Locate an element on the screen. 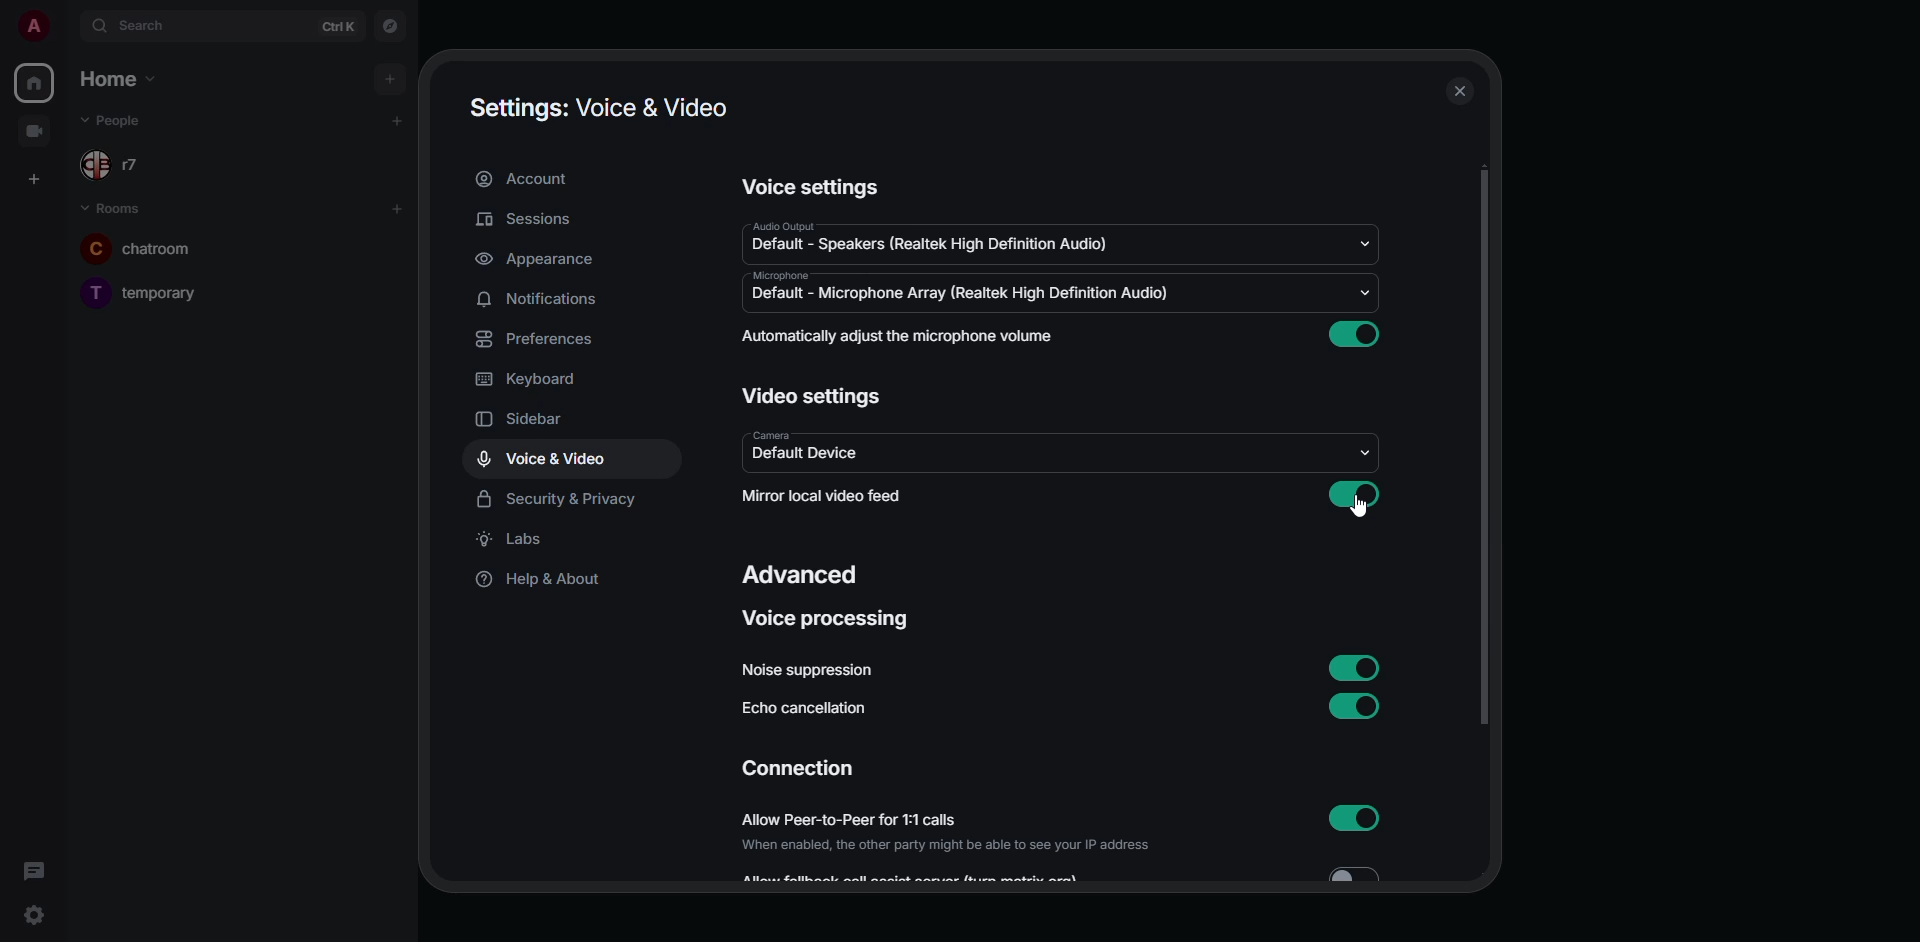 The width and height of the screenshot is (1920, 942). default is located at coordinates (958, 294).